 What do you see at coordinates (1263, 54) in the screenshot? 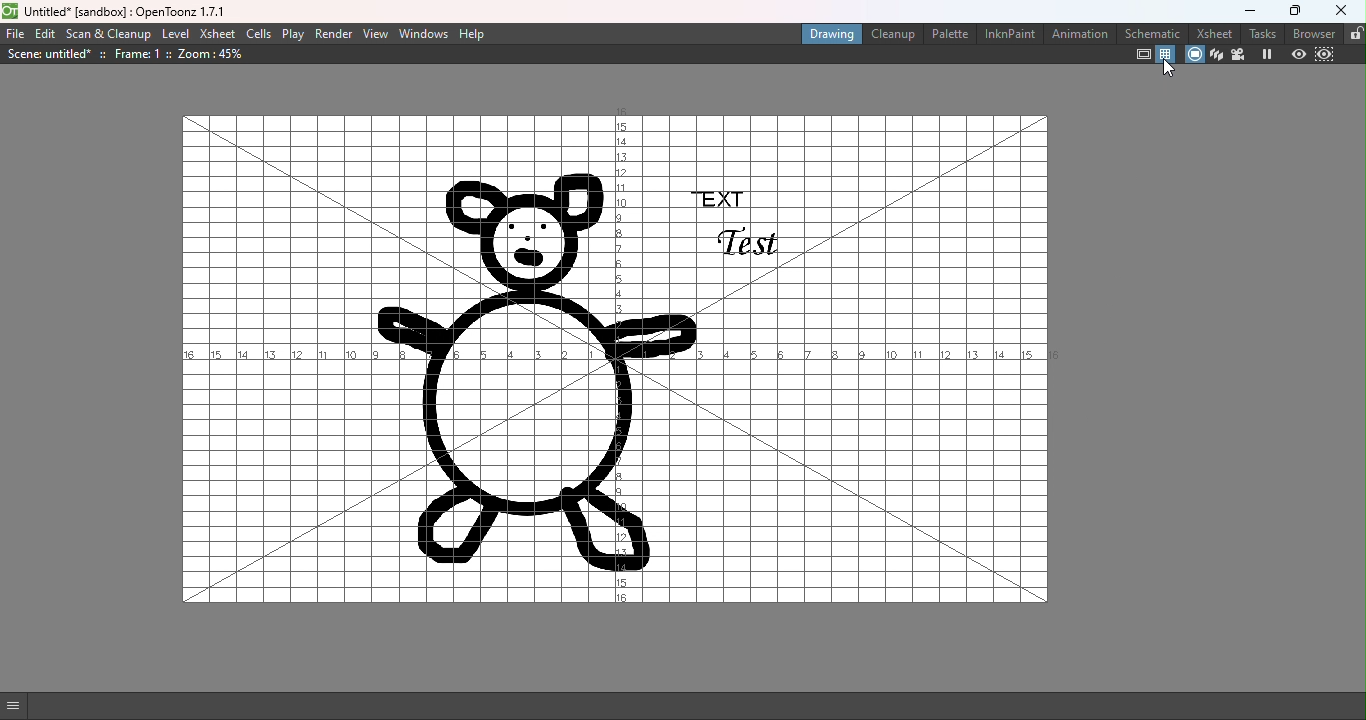
I see `Freeze` at bounding box center [1263, 54].